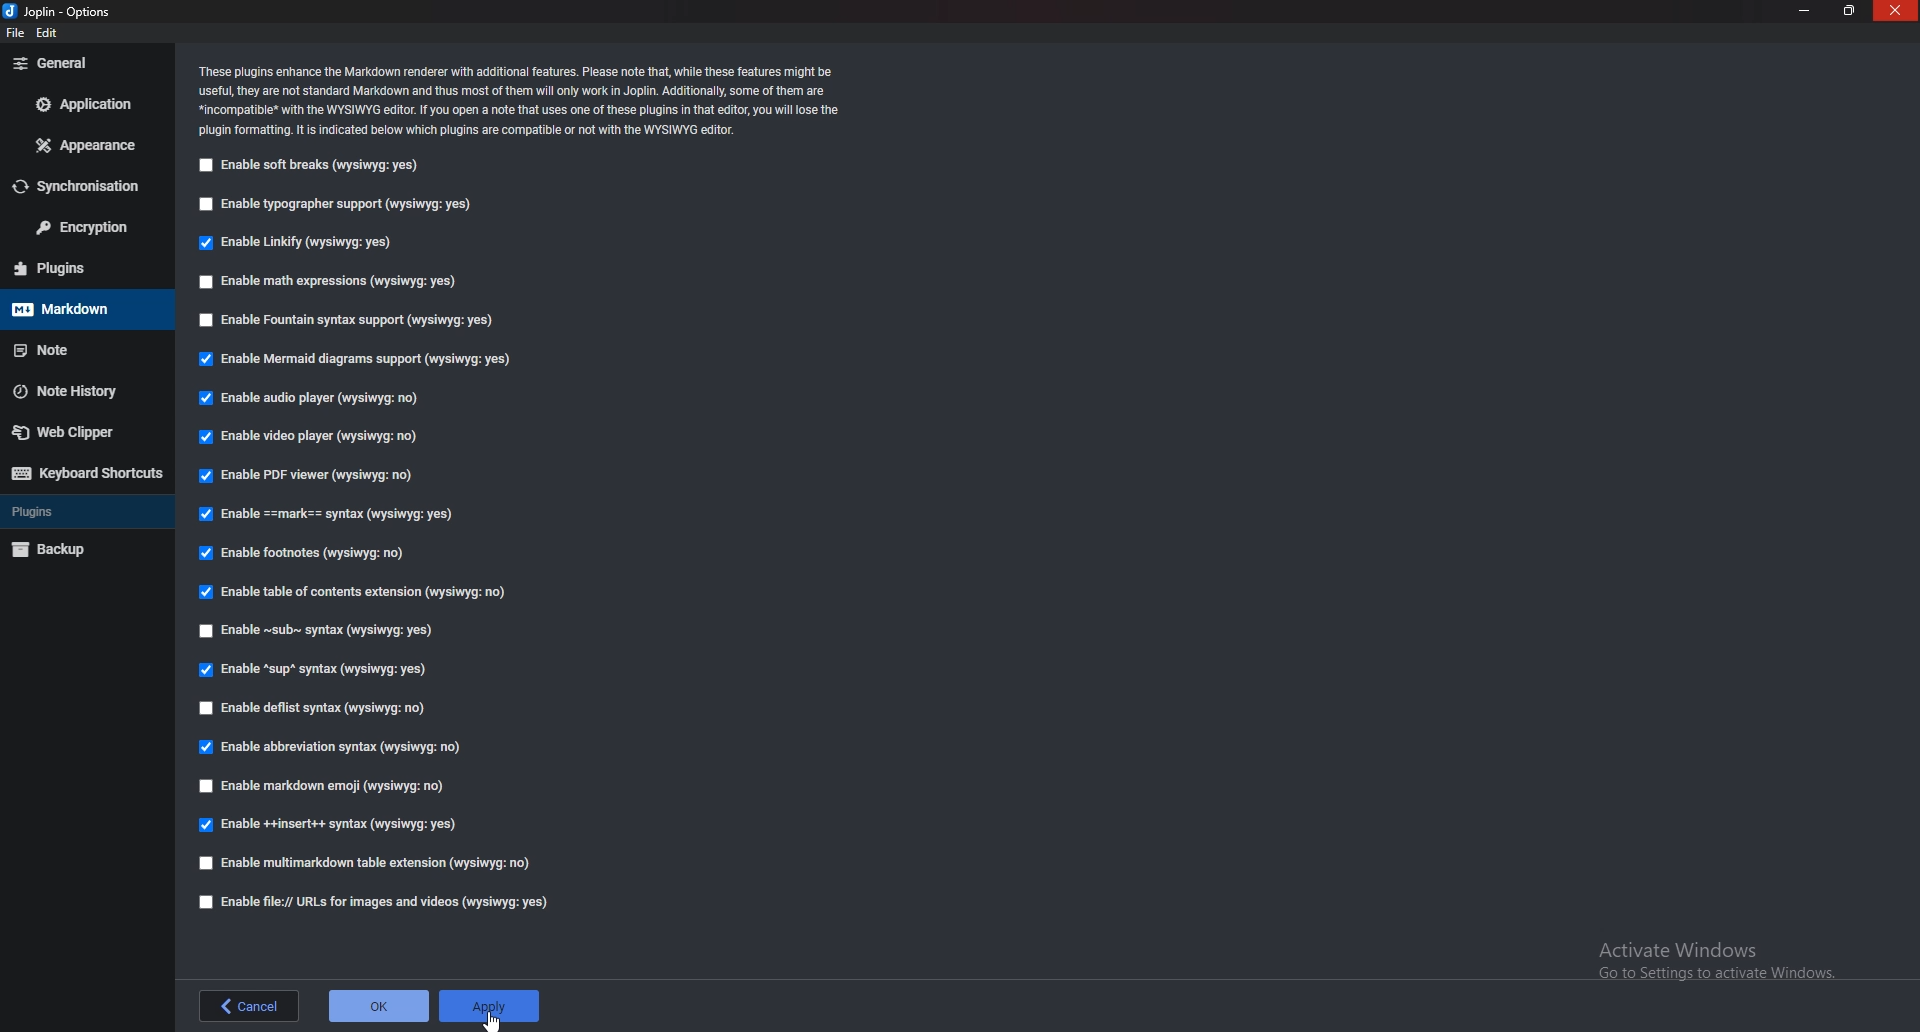  What do you see at coordinates (328, 826) in the screenshot?
I see `Enable insert syntax` at bounding box center [328, 826].